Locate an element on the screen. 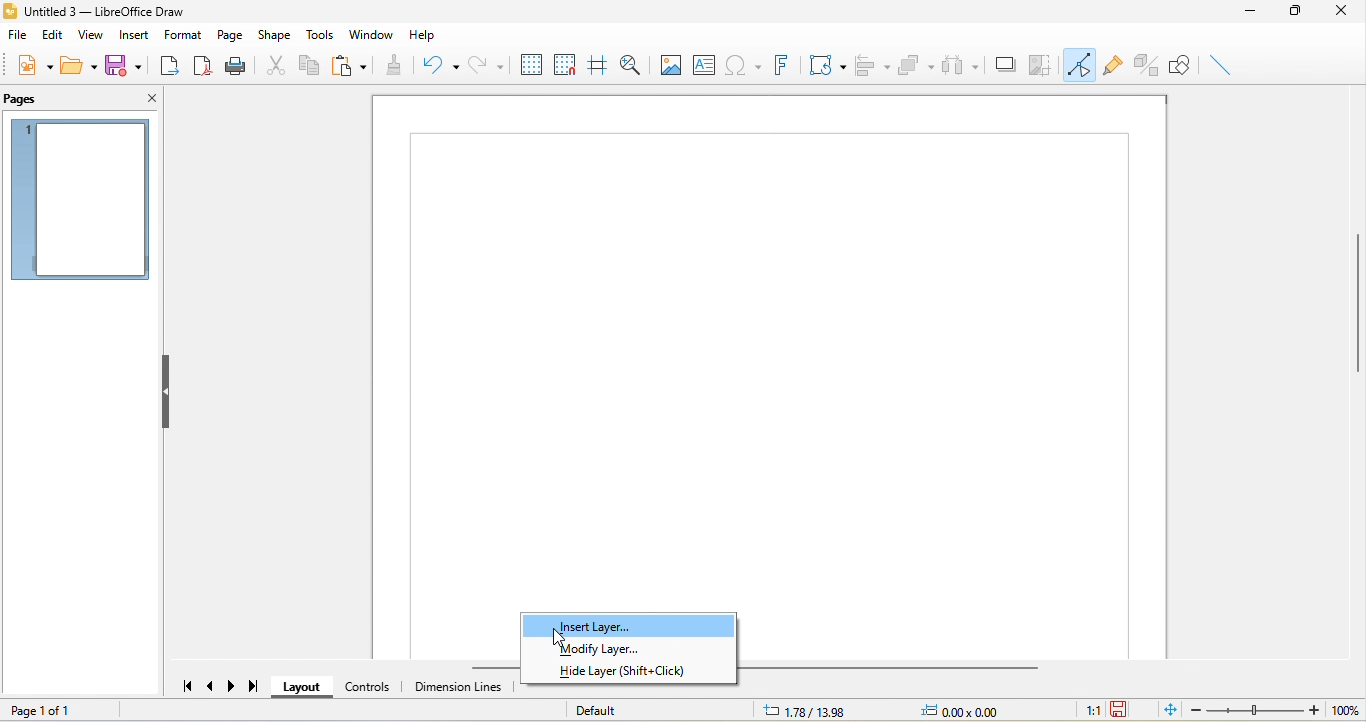  default is located at coordinates (622, 710).